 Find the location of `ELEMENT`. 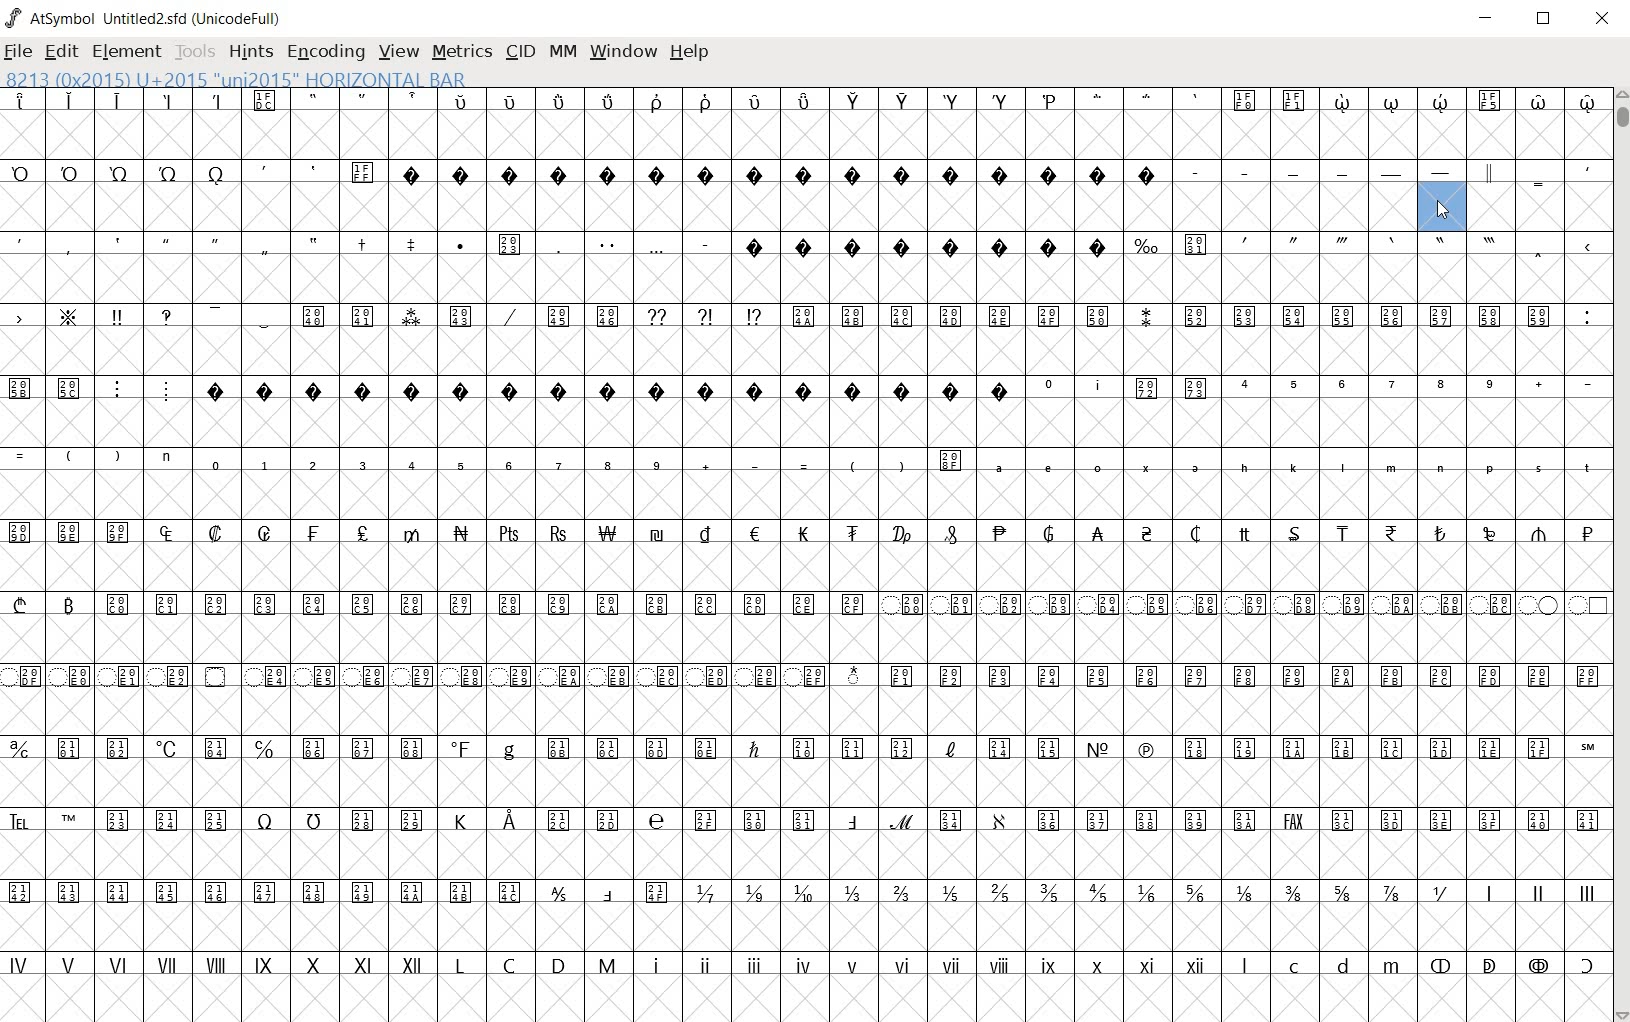

ELEMENT is located at coordinates (128, 51).